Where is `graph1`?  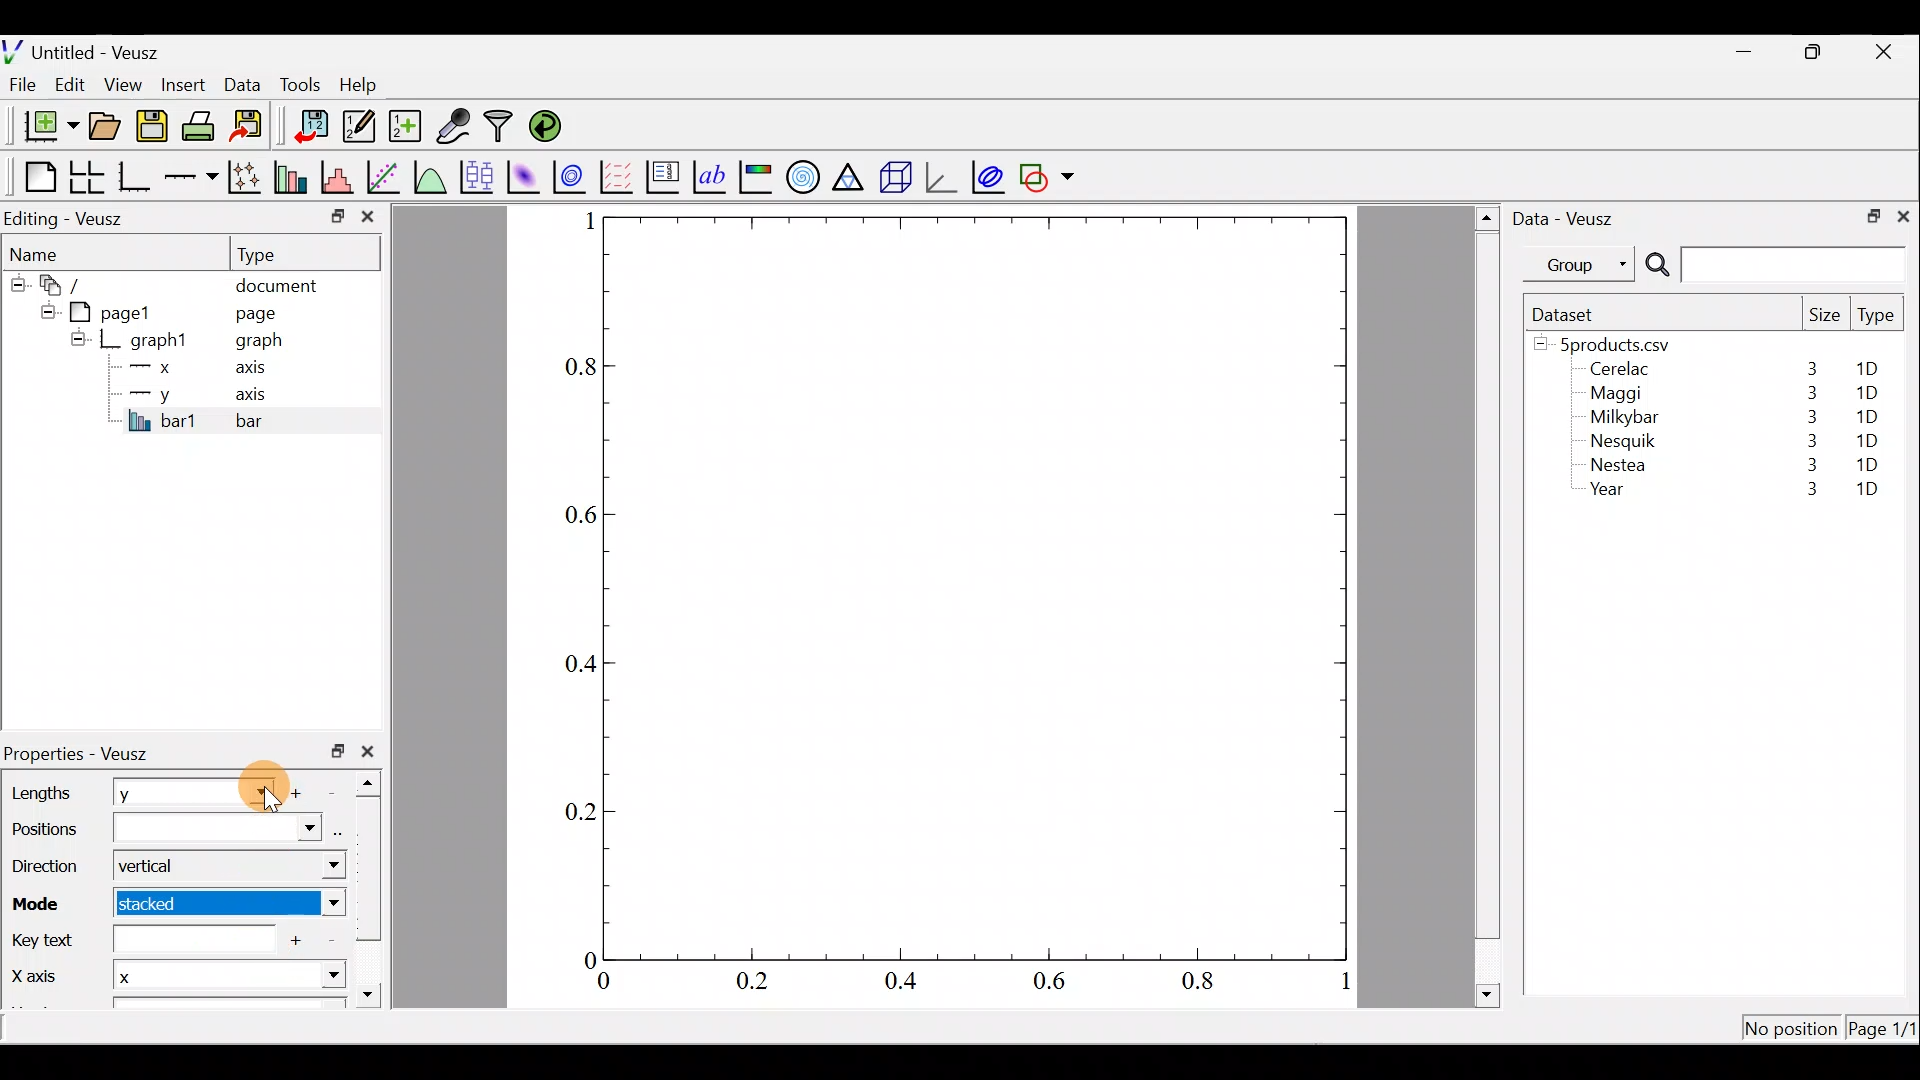 graph1 is located at coordinates (160, 341).